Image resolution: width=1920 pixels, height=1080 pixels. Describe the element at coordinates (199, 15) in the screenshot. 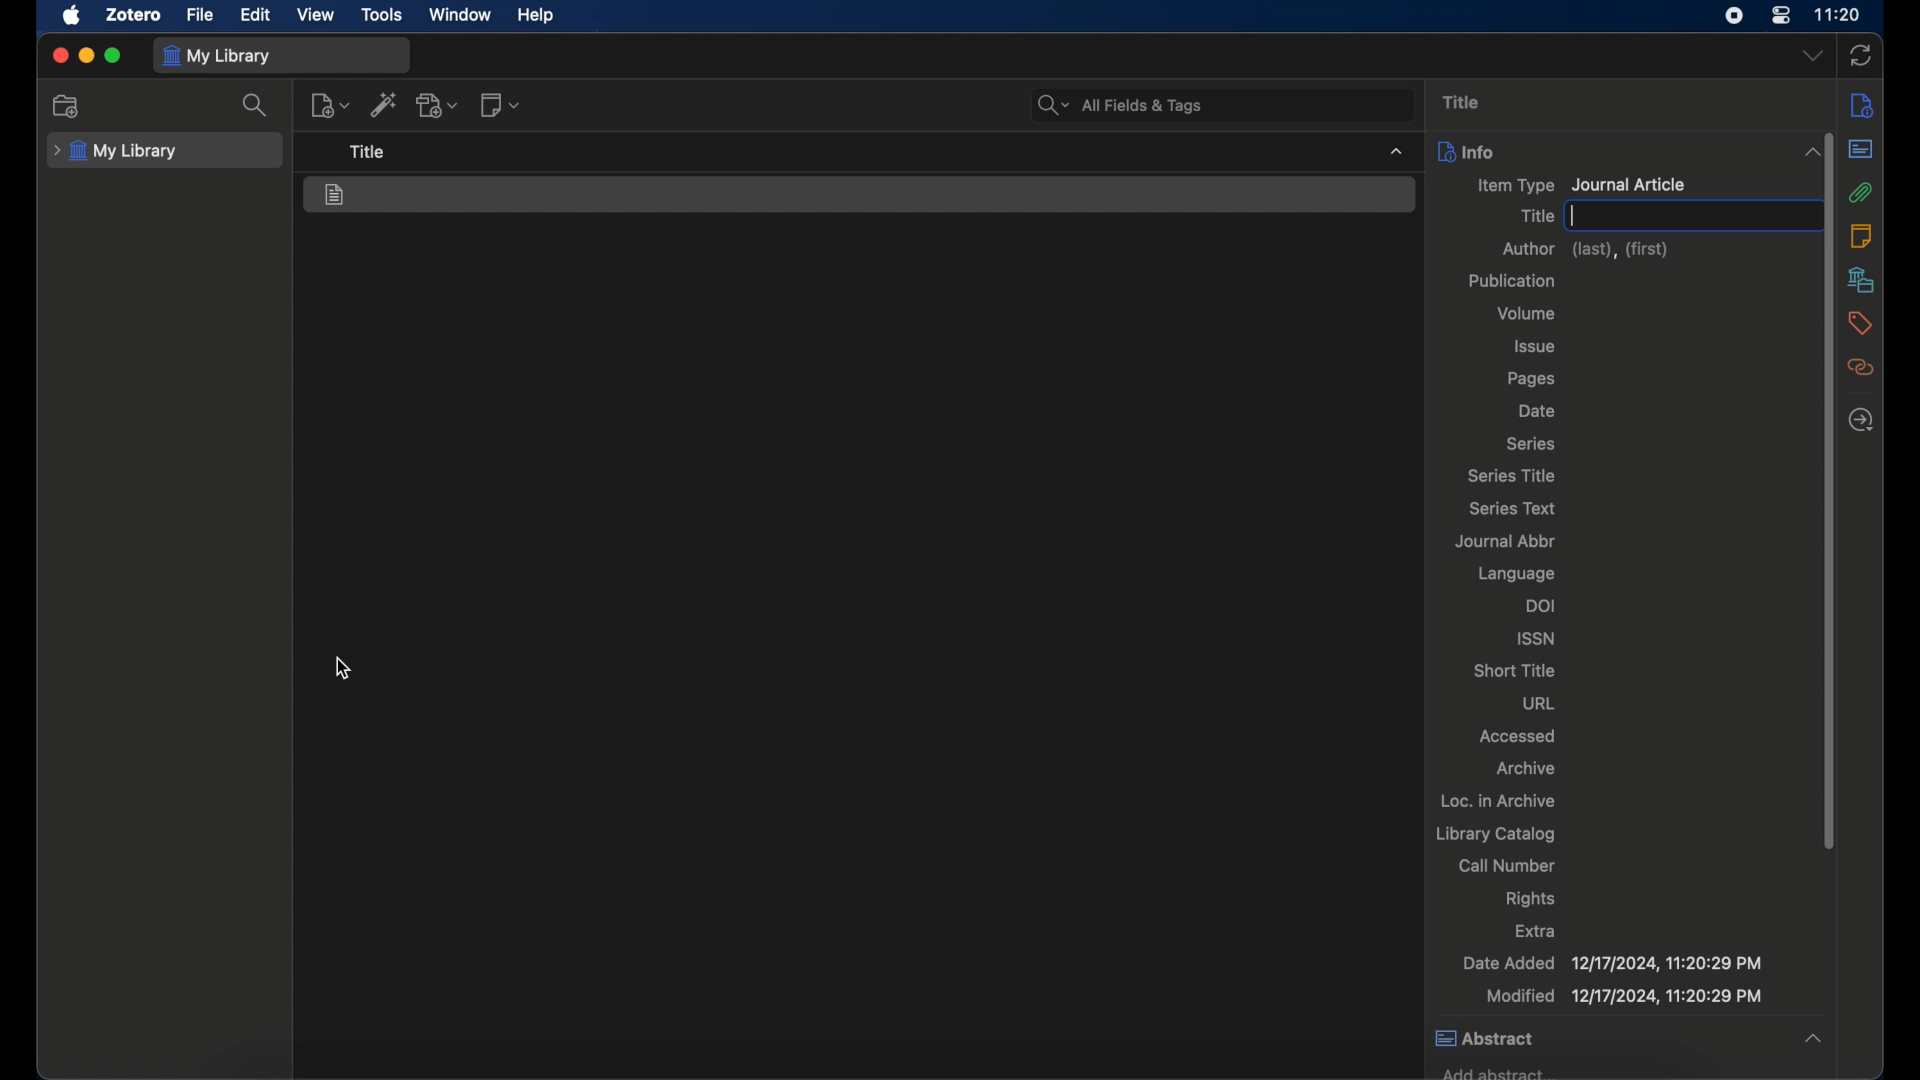

I see `file` at that location.